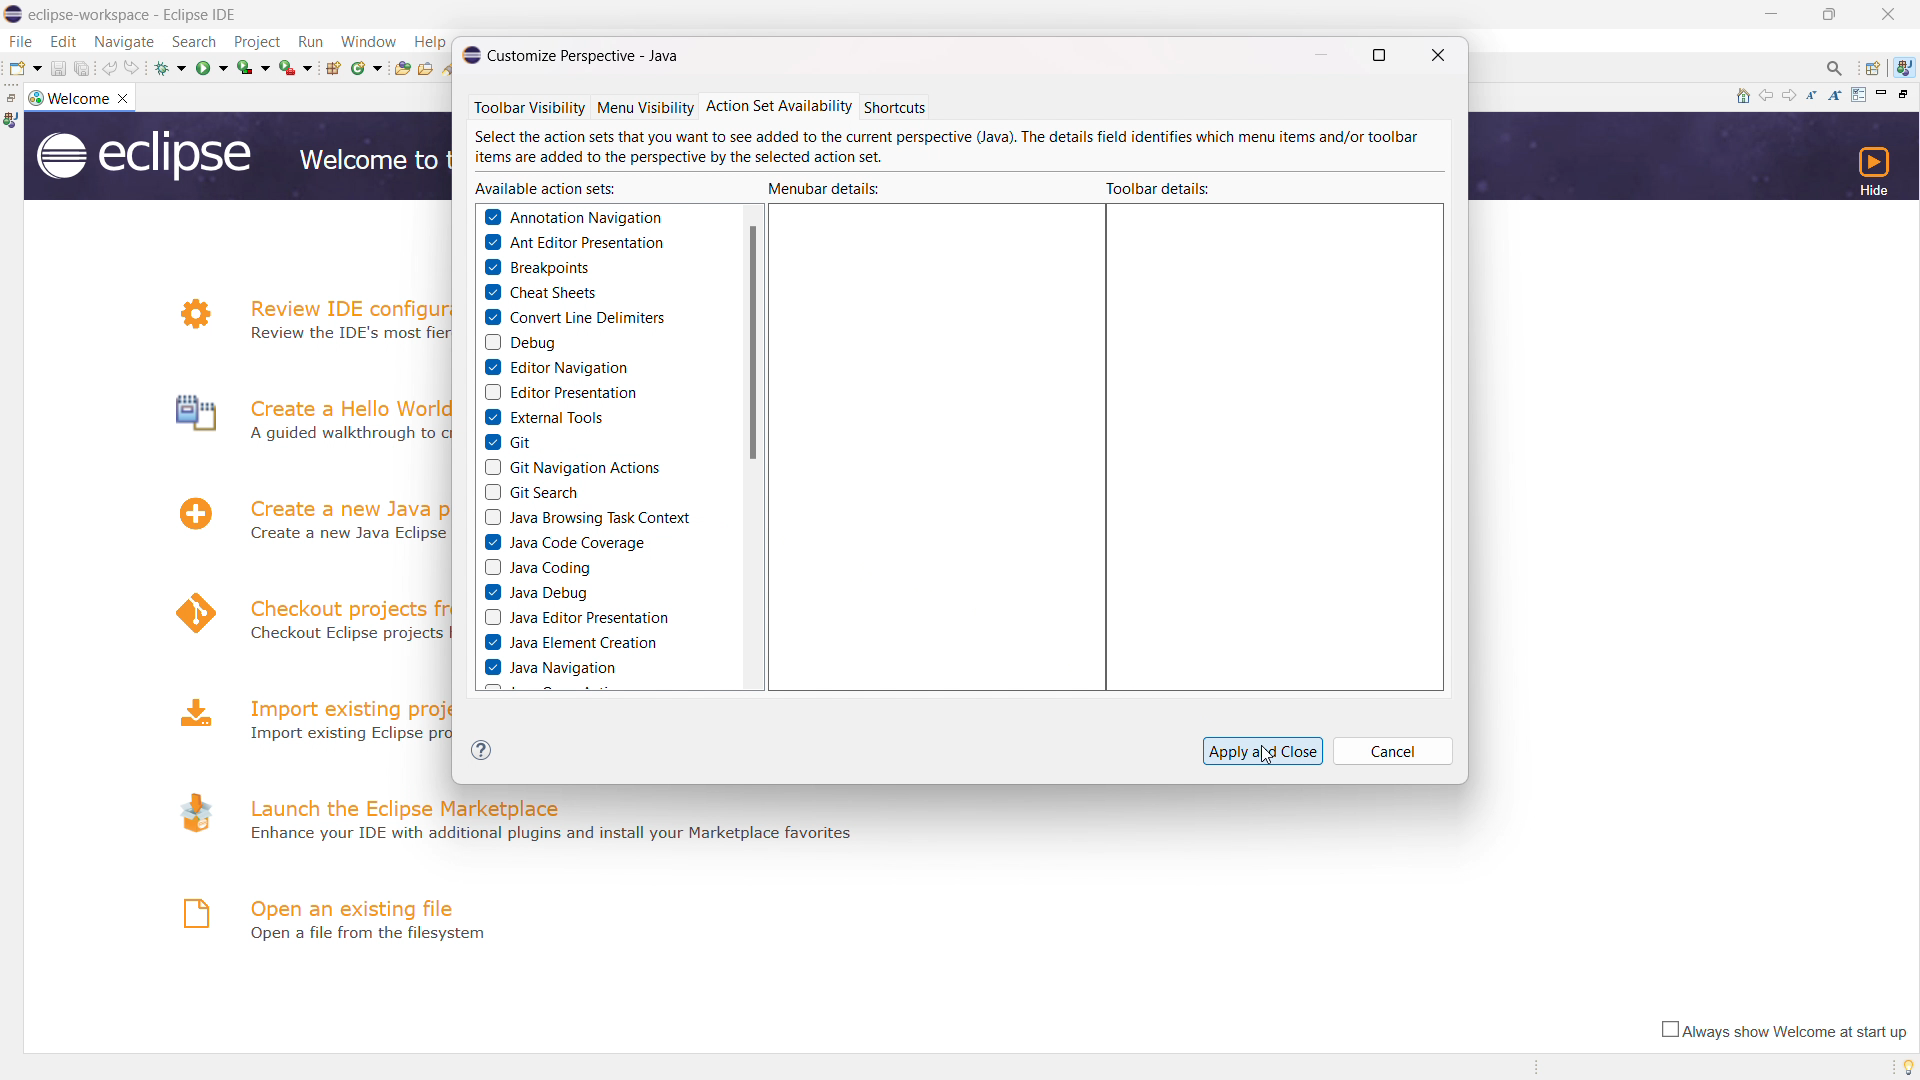 The height and width of the screenshot is (1080, 1920). Describe the element at coordinates (508, 441) in the screenshot. I see `git` at that location.